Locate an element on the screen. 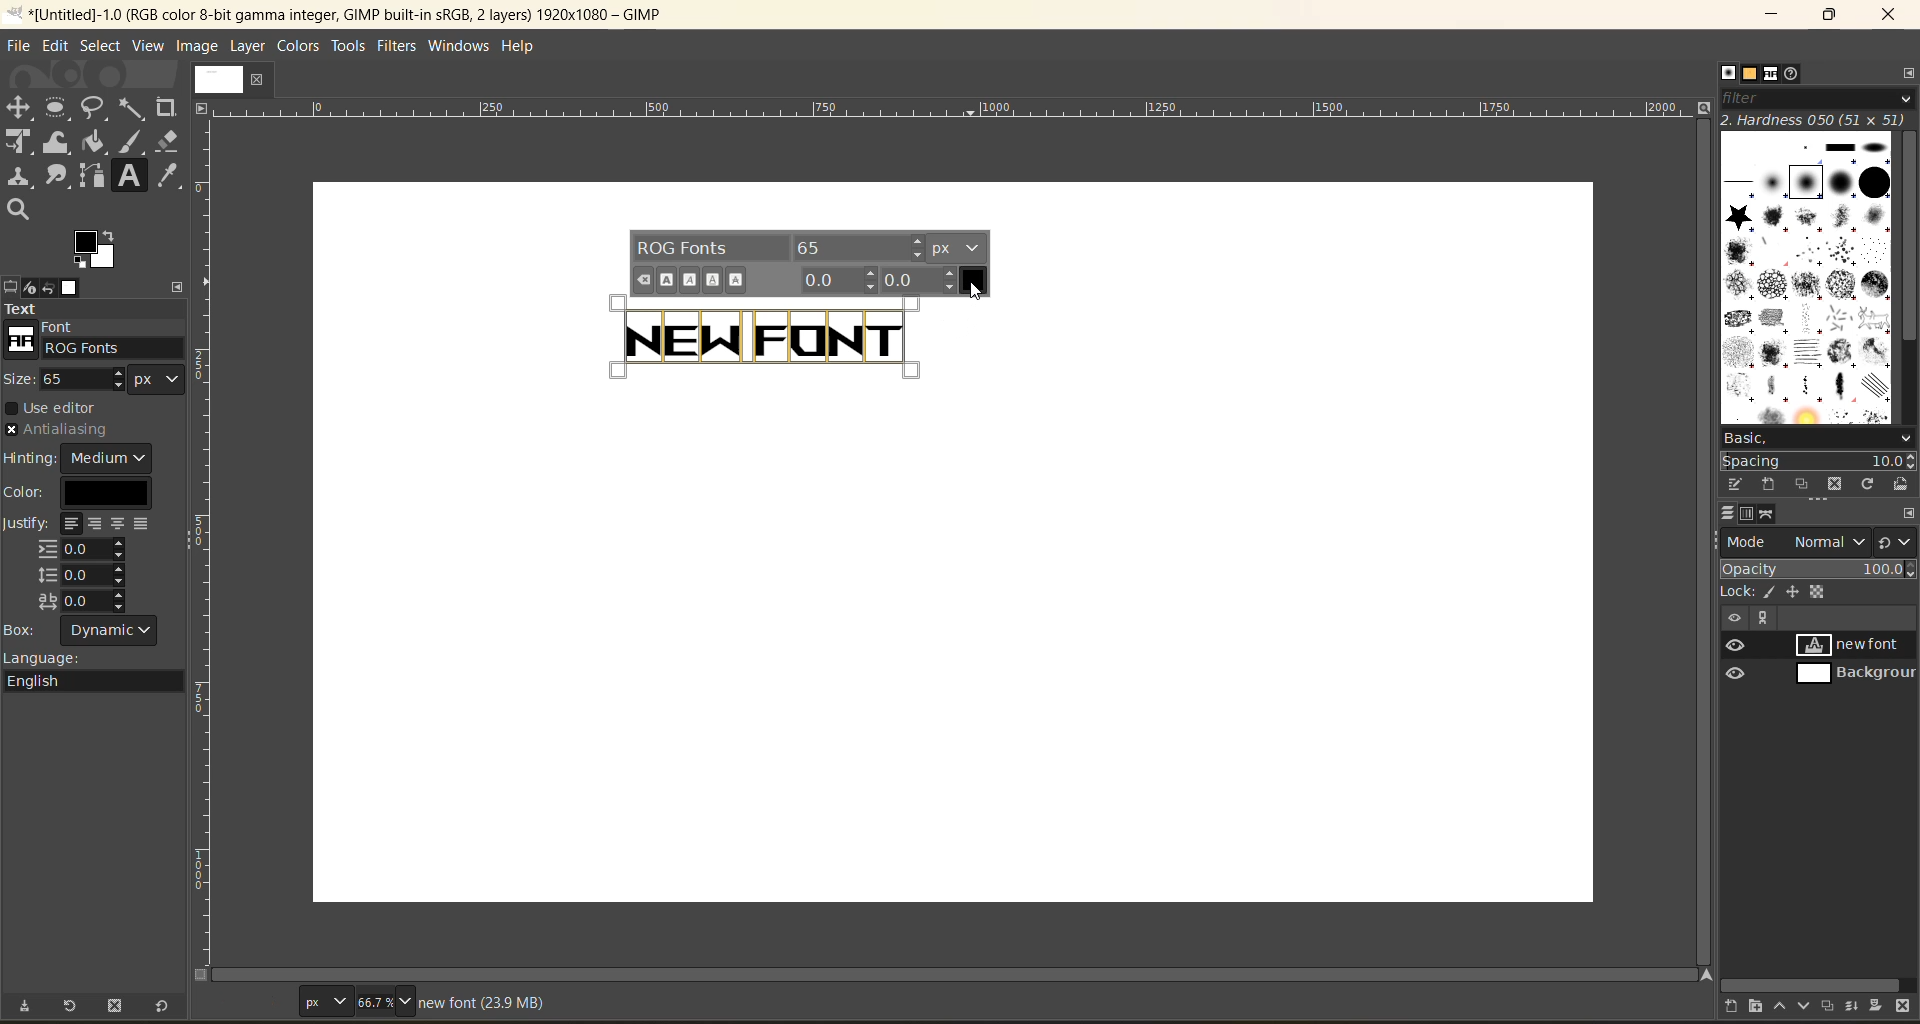 This screenshot has height=1024, width=1920. image is located at coordinates (199, 48).